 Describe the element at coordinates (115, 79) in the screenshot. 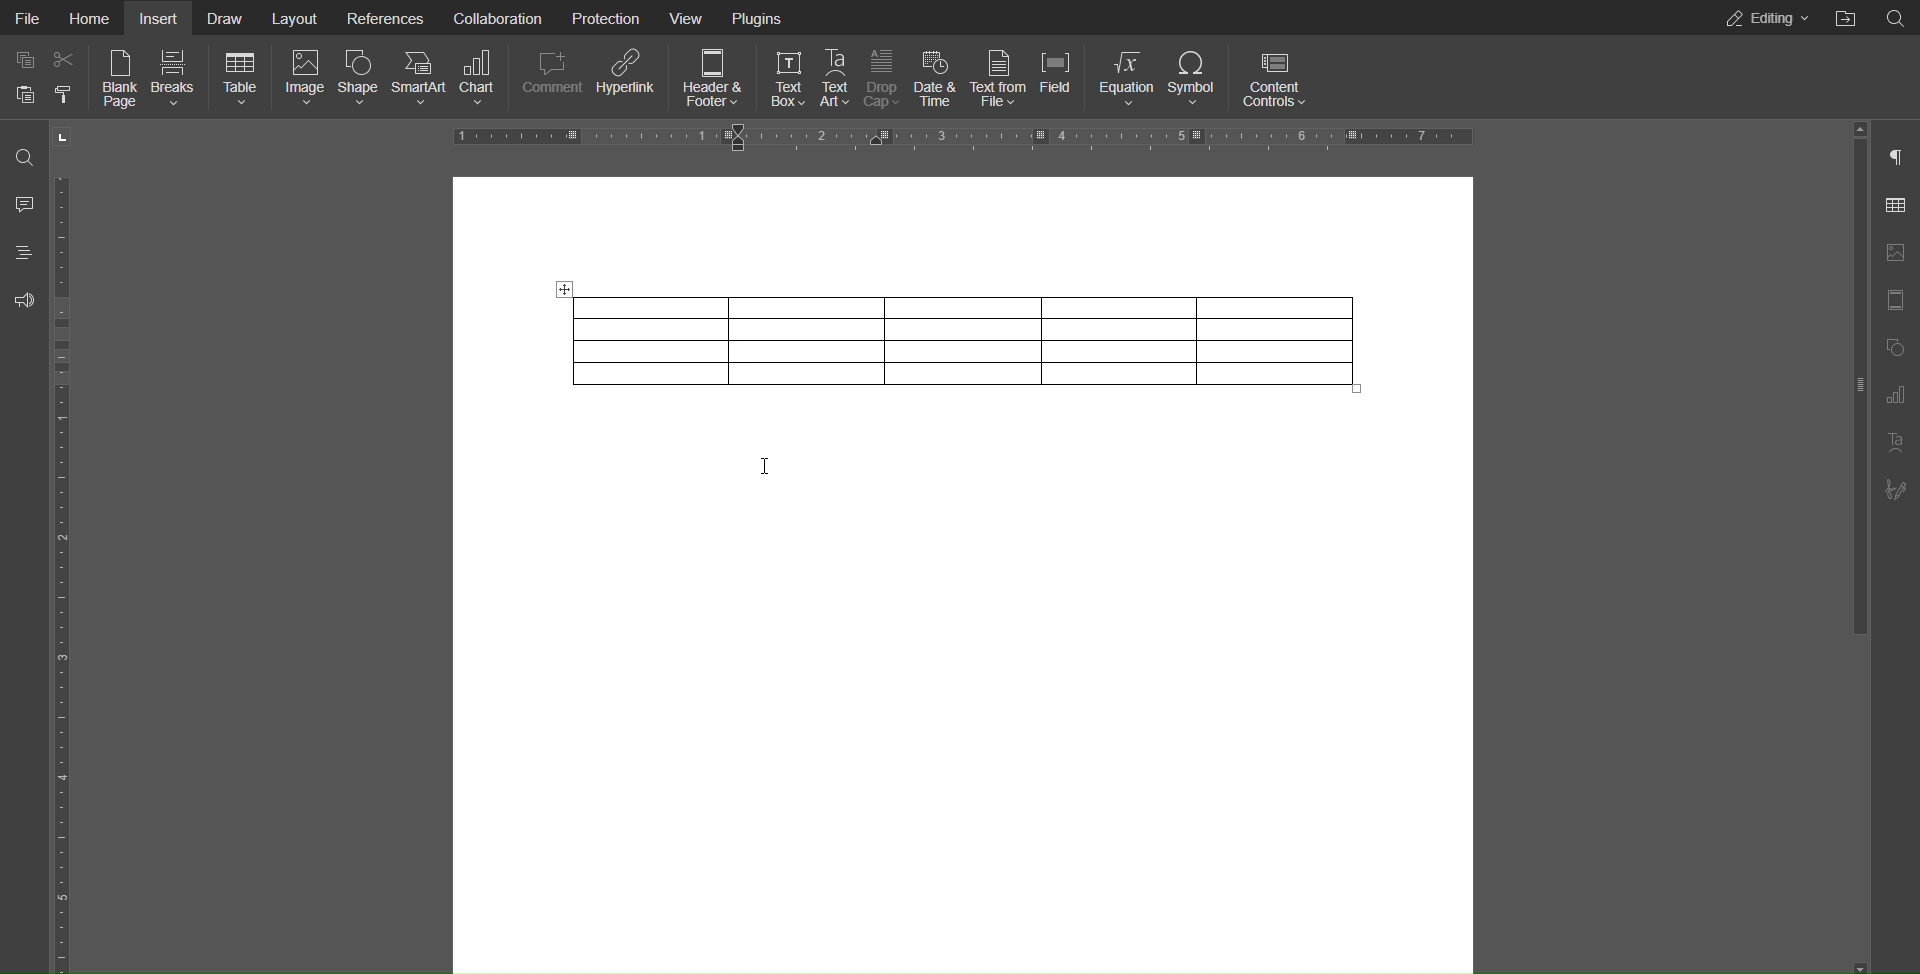

I see `Blank Page` at that location.